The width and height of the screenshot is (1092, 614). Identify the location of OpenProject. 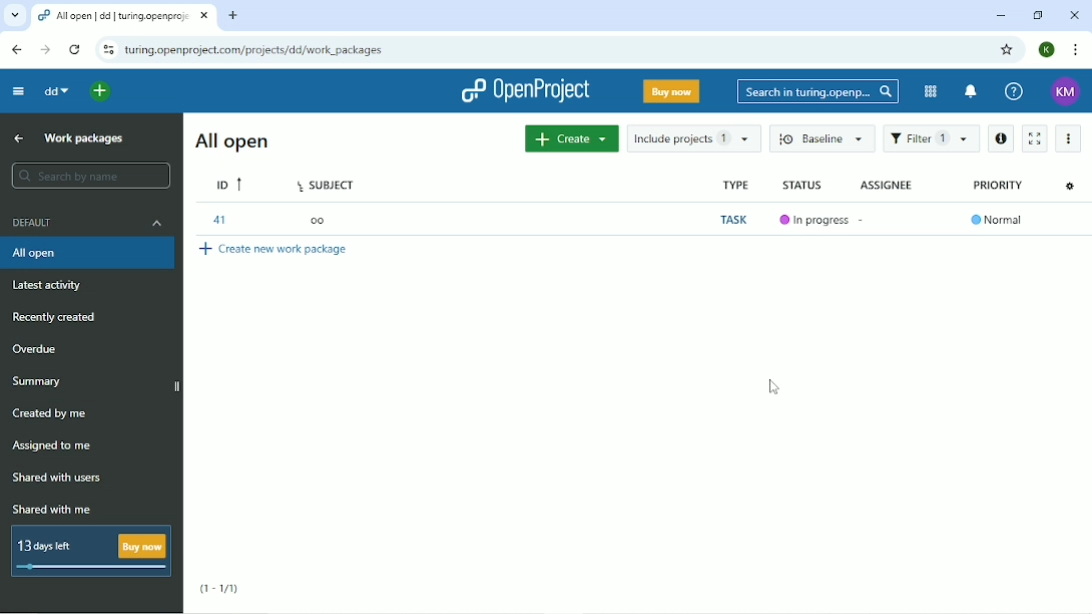
(524, 91).